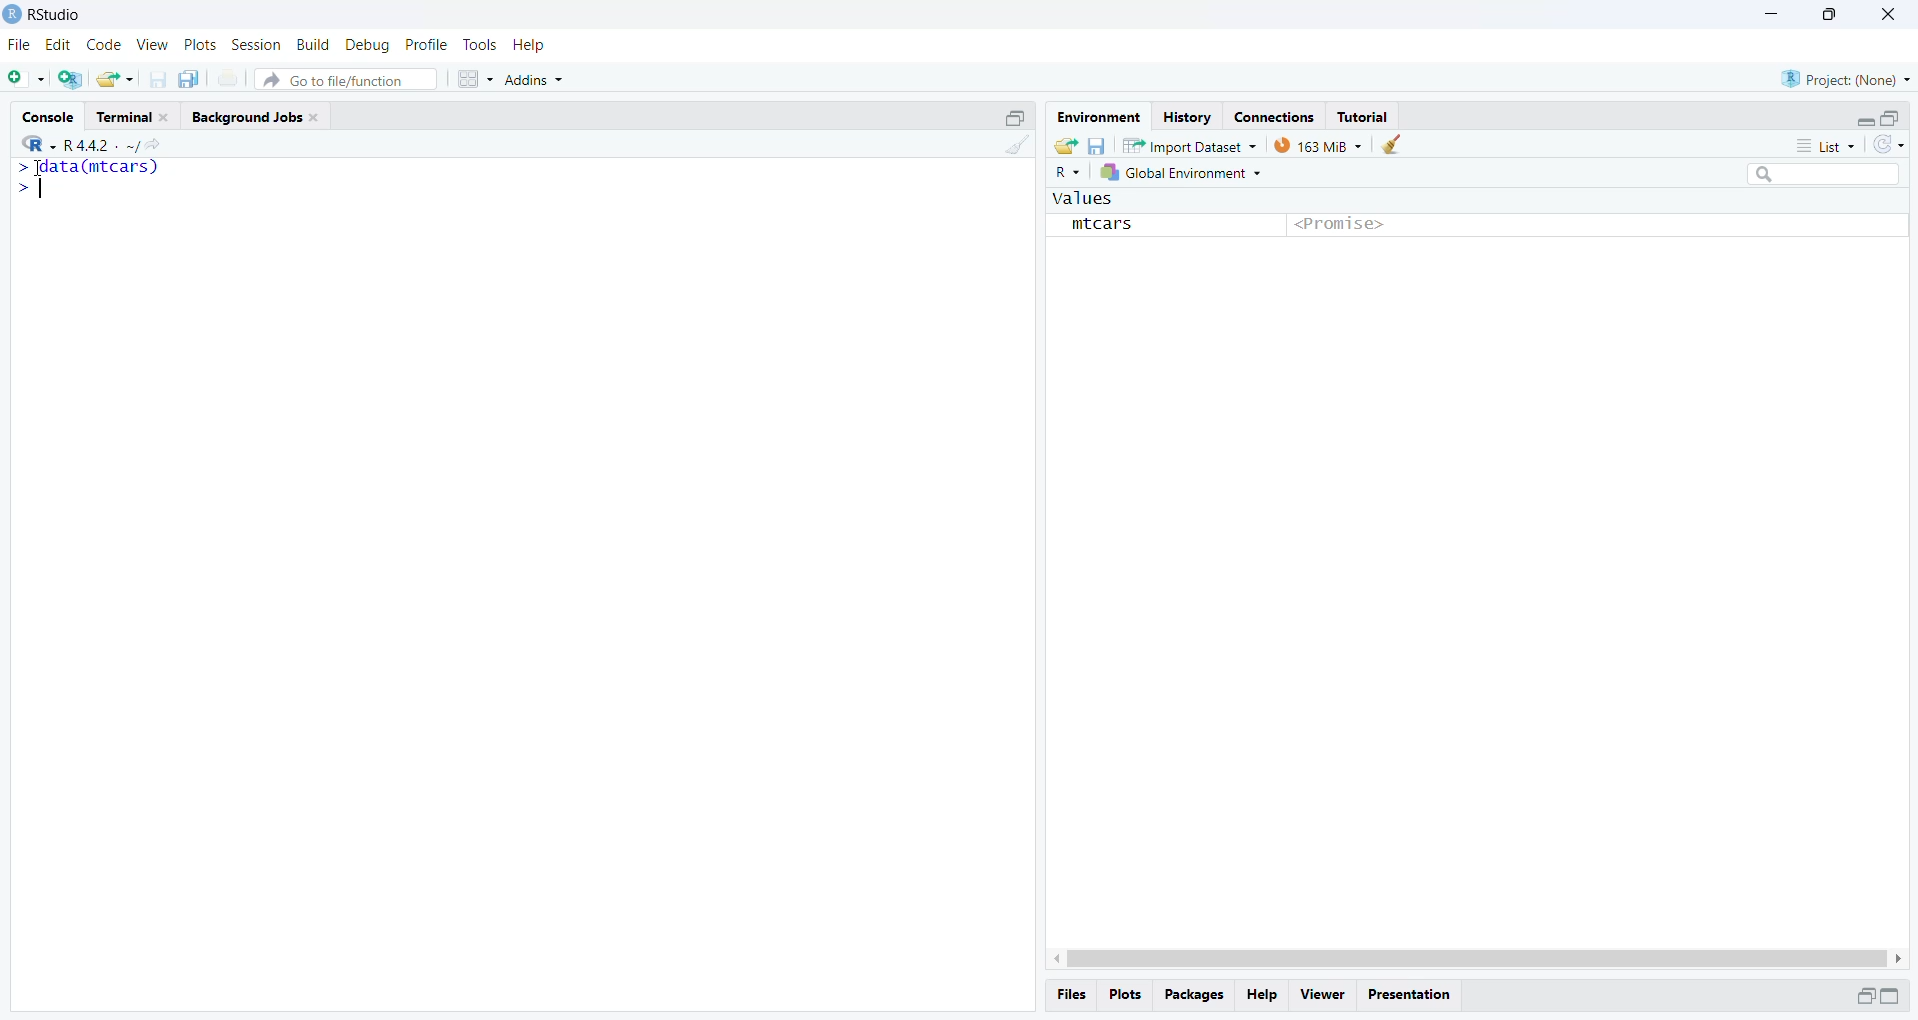  I want to click on Go to file/function, so click(344, 80).